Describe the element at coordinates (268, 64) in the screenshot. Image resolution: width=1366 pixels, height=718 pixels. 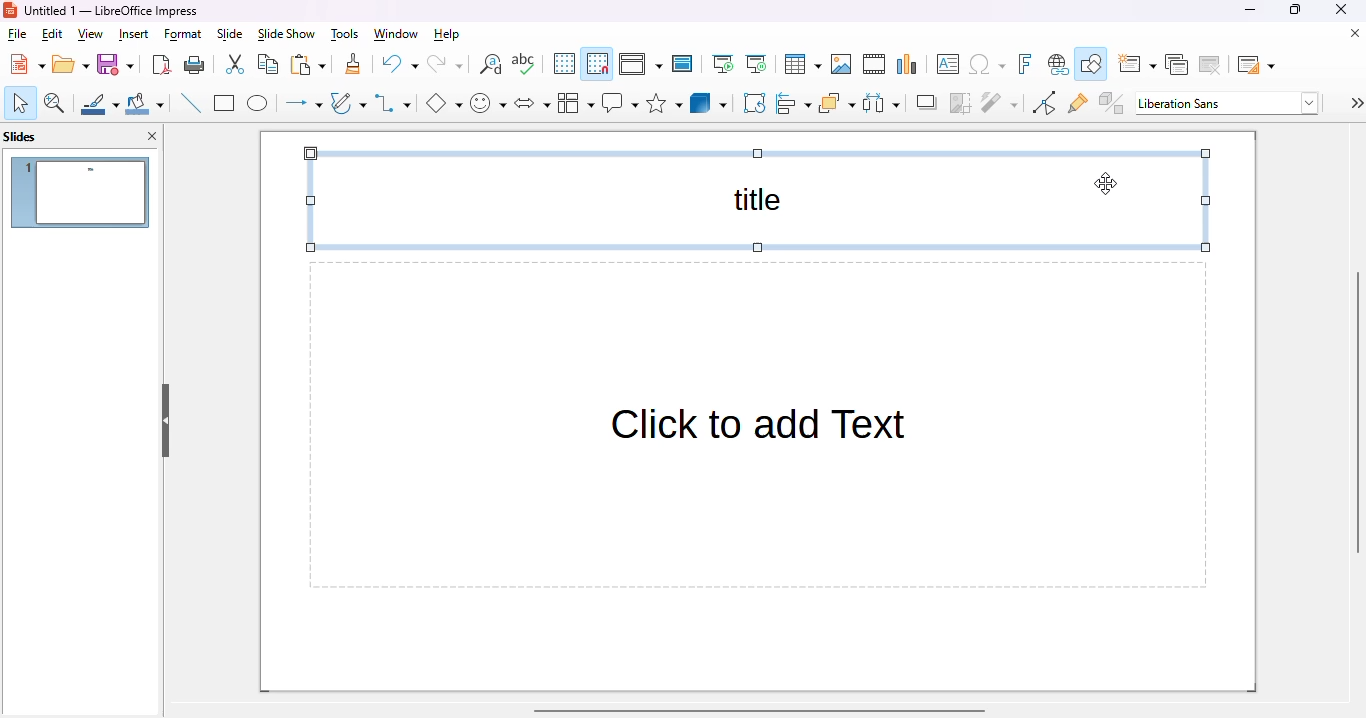
I see `copy` at that location.